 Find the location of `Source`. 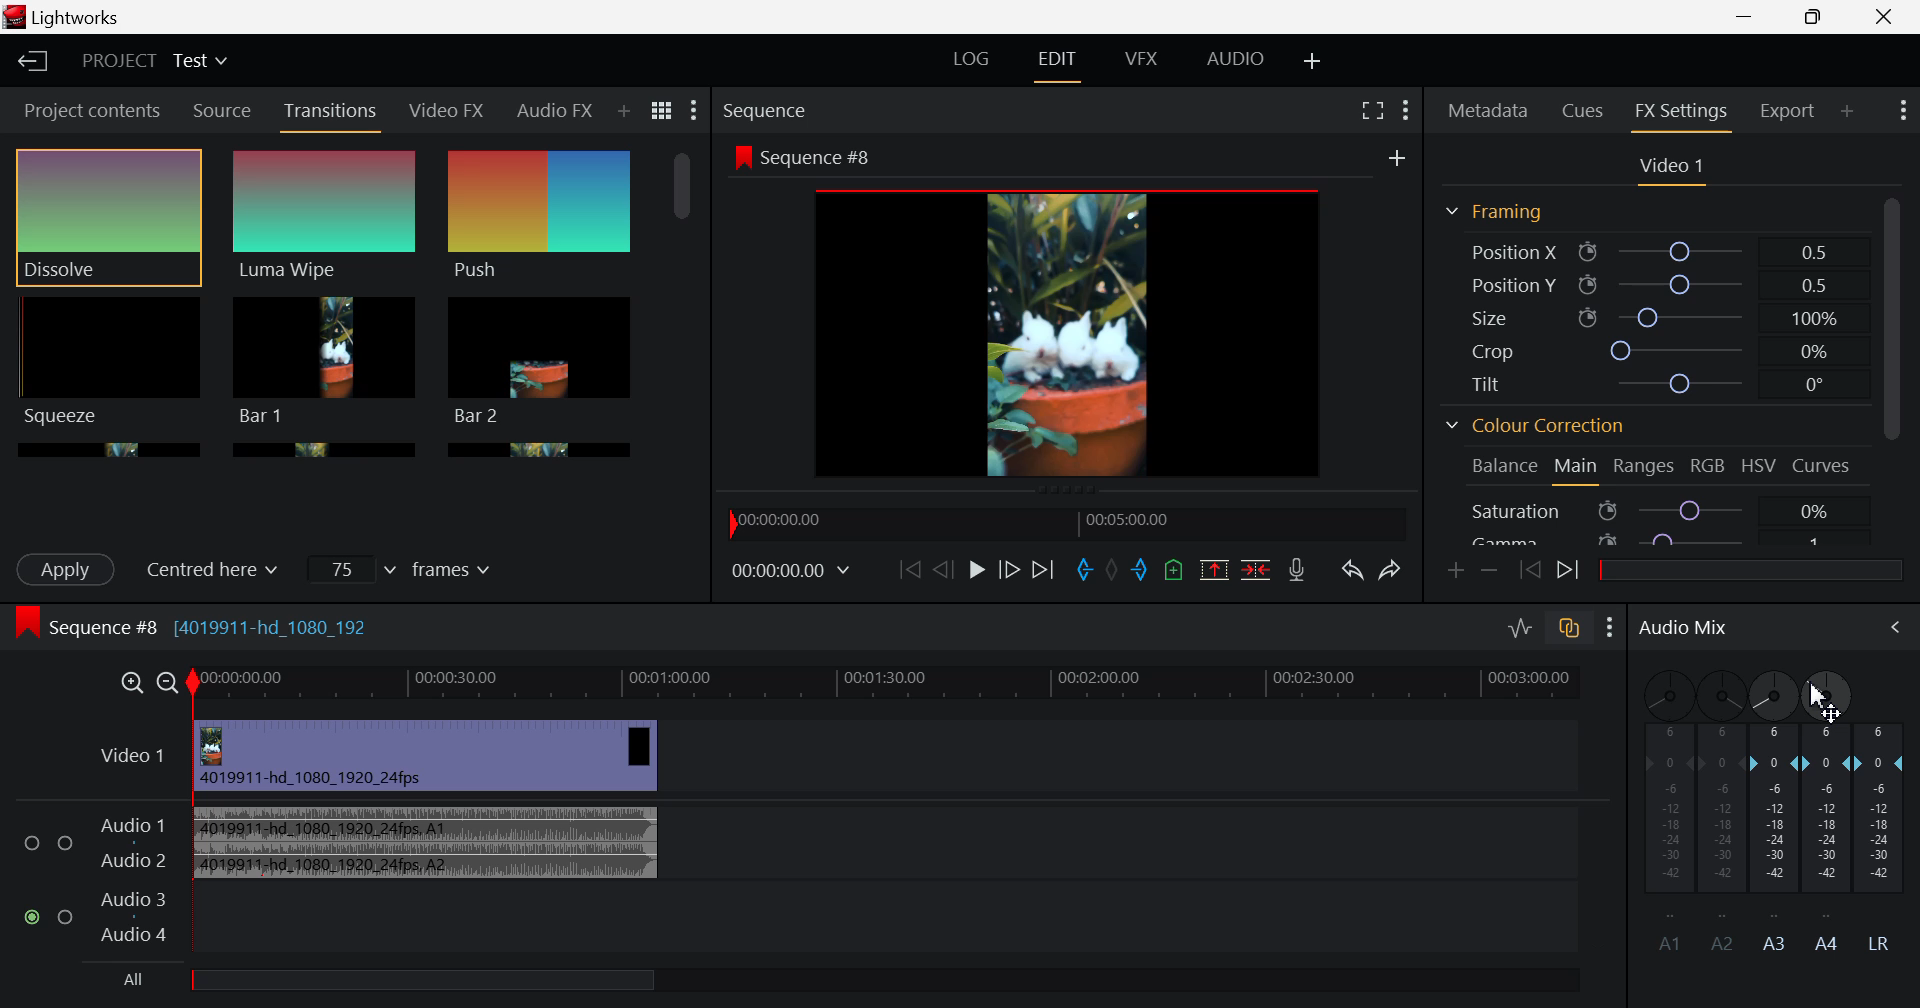

Source is located at coordinates (224, 109).